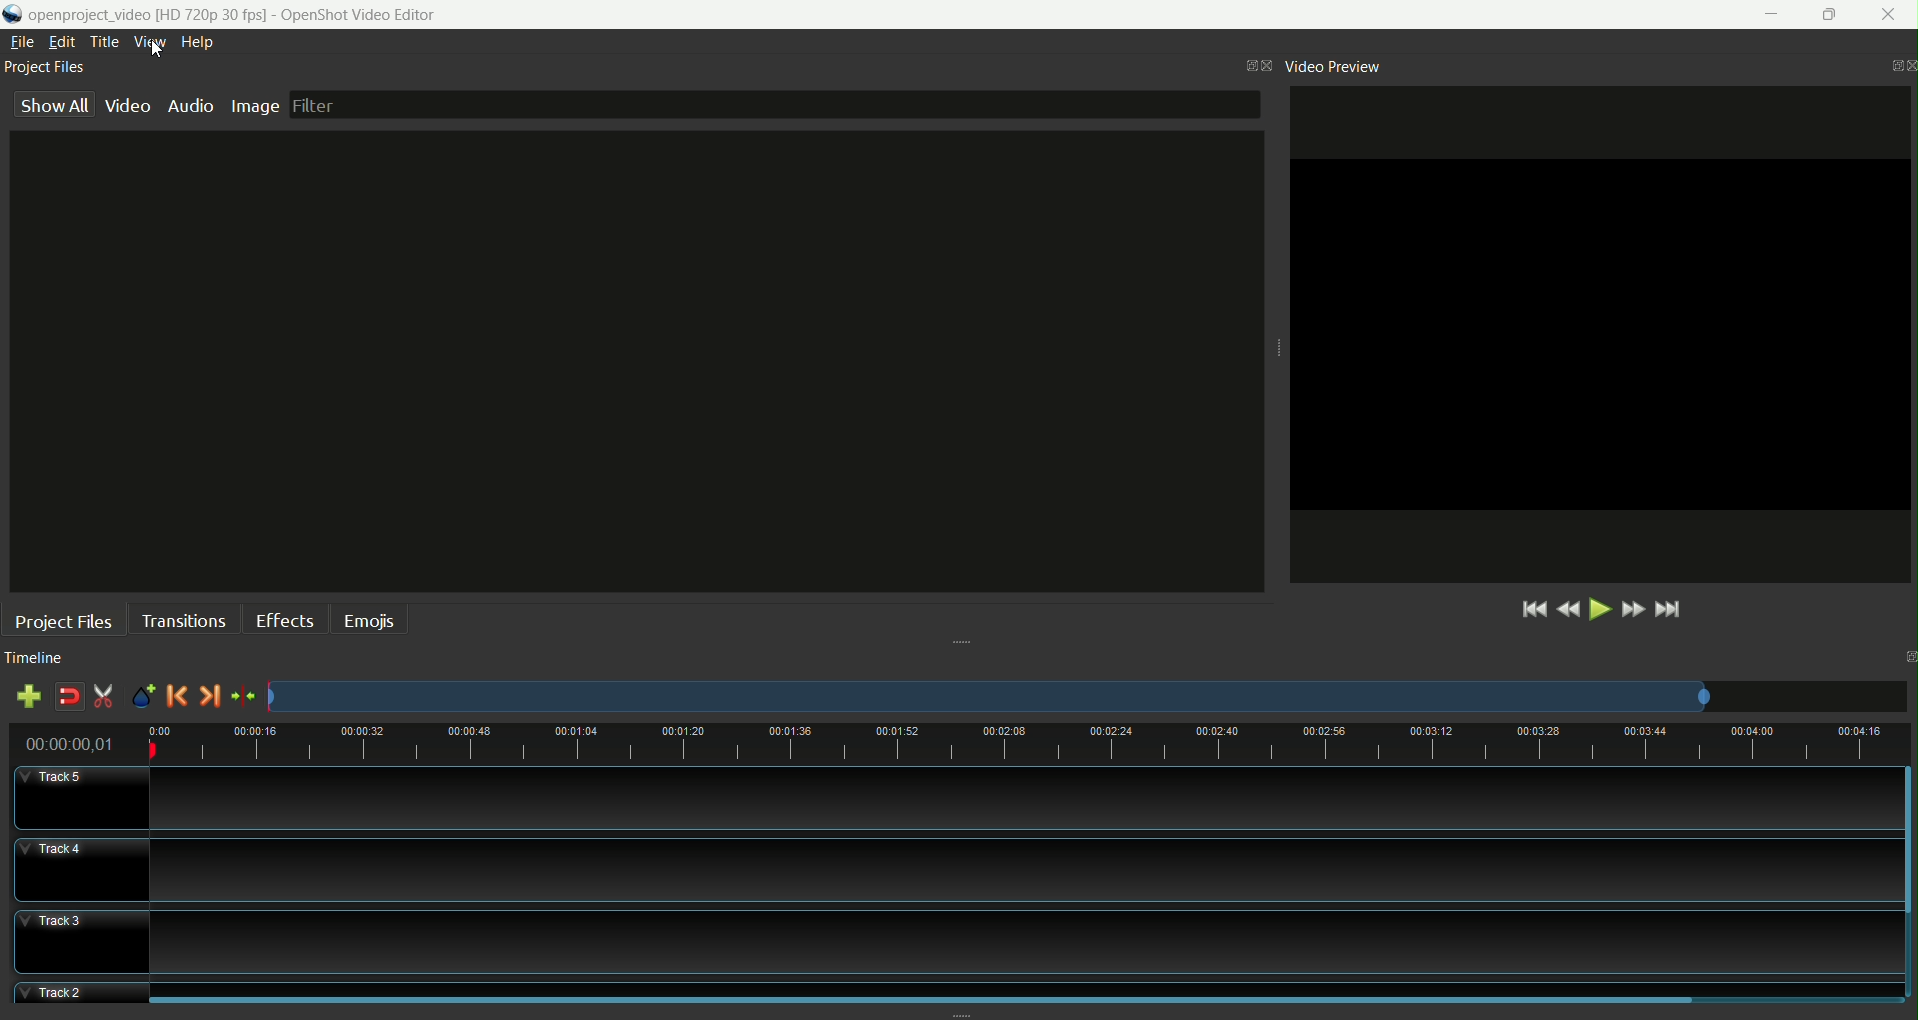 The width and height of the screenshot is (1918, 1020). I want to click on cursor, so click(158, 53).